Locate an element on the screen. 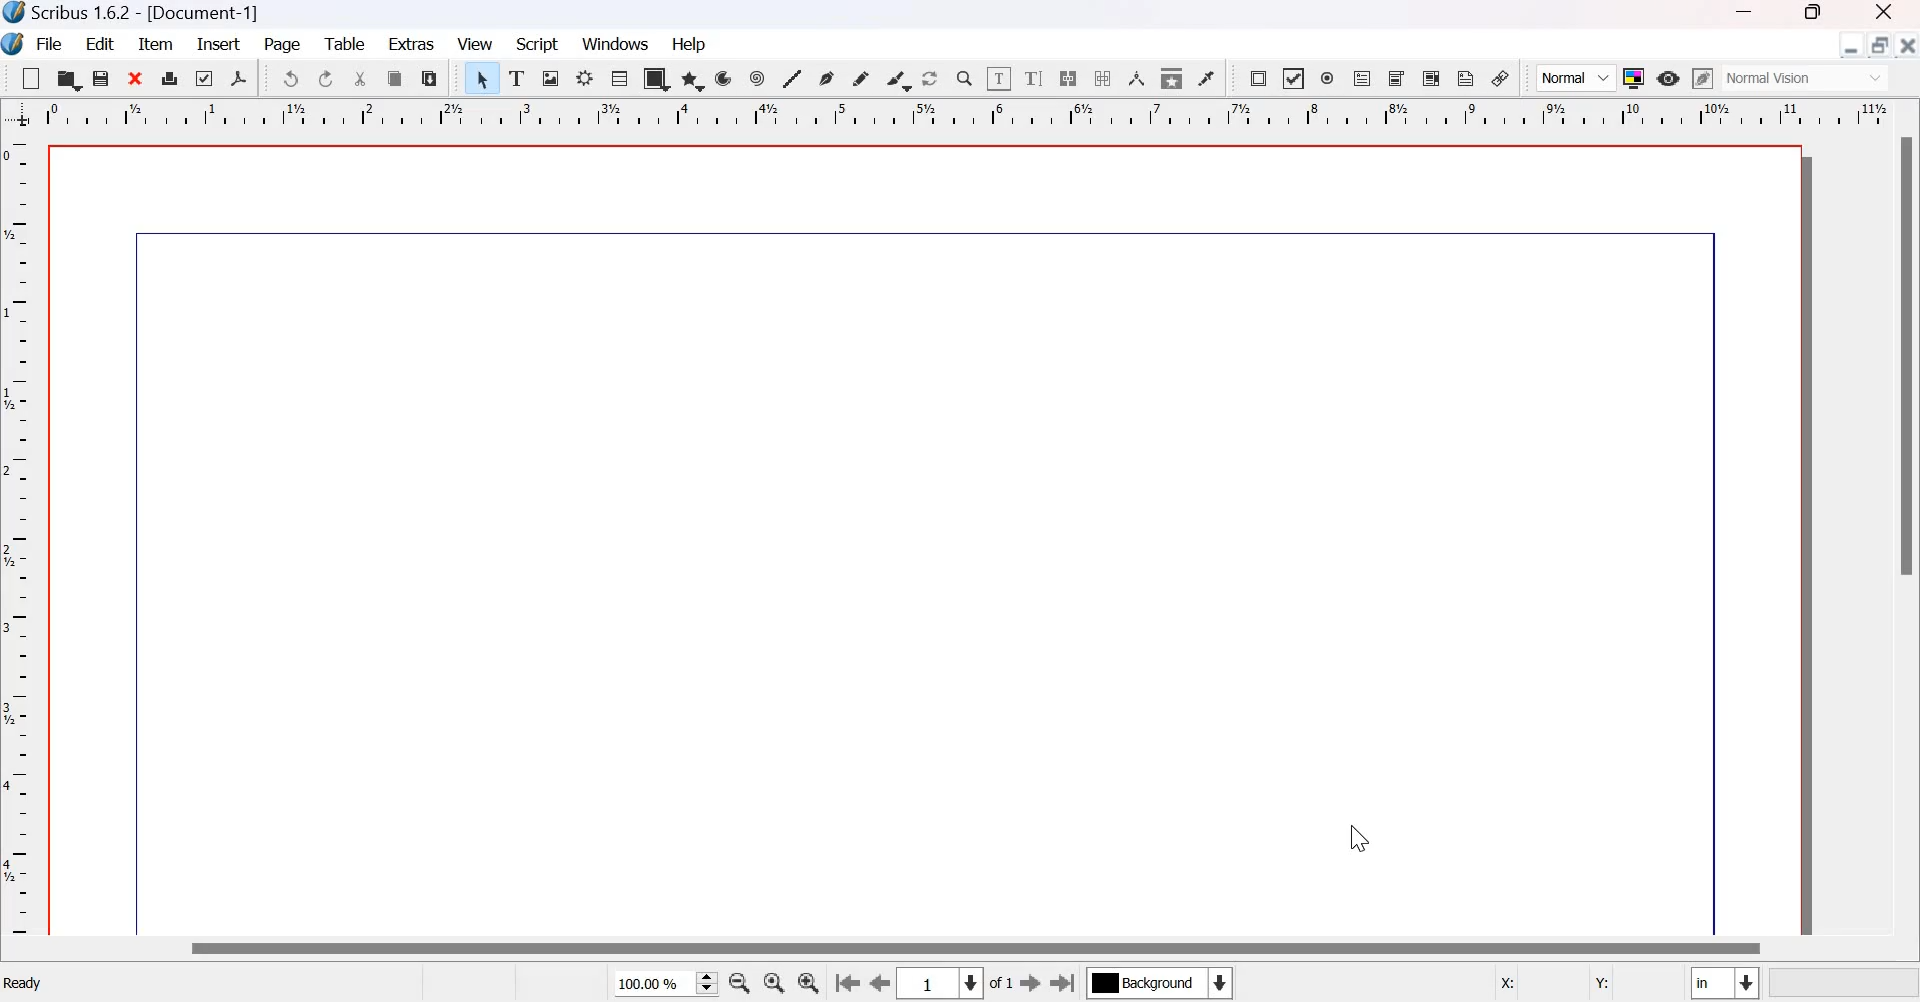  Measurements is located at coordinates (1136, 79).